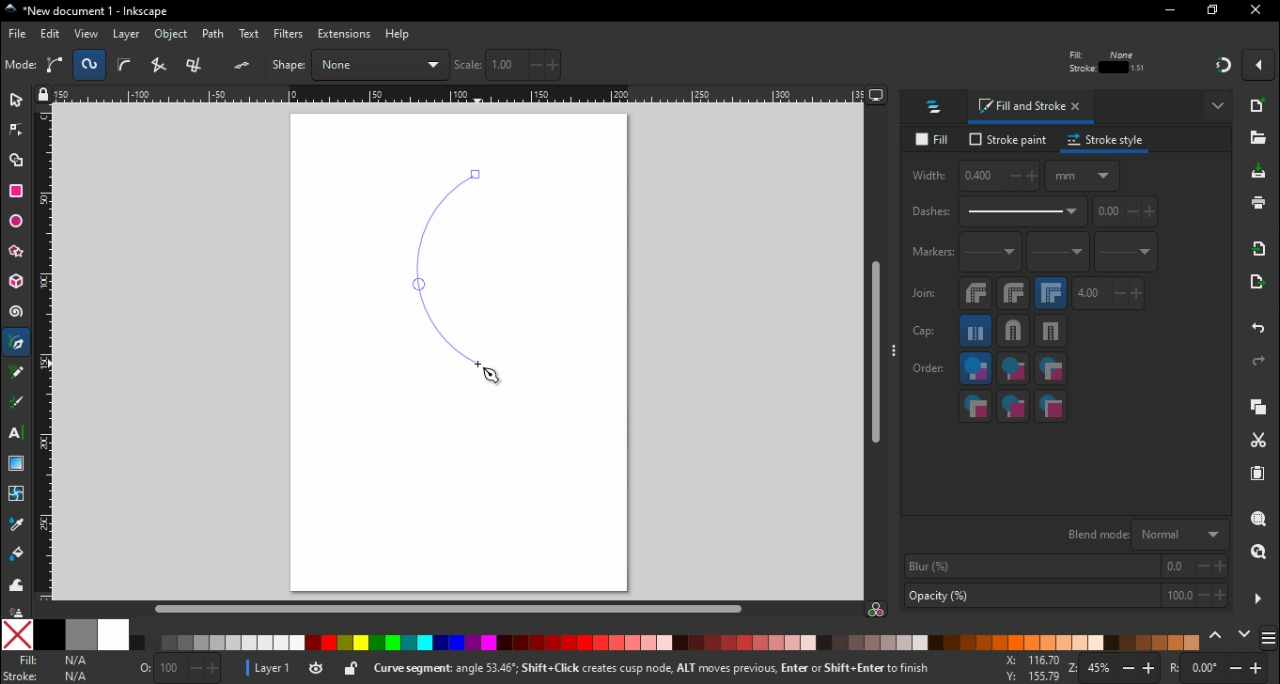  What do you see at coordinates (48, 676) in the screenshot?
I see `stroke color` at bounding box center [48, 676].